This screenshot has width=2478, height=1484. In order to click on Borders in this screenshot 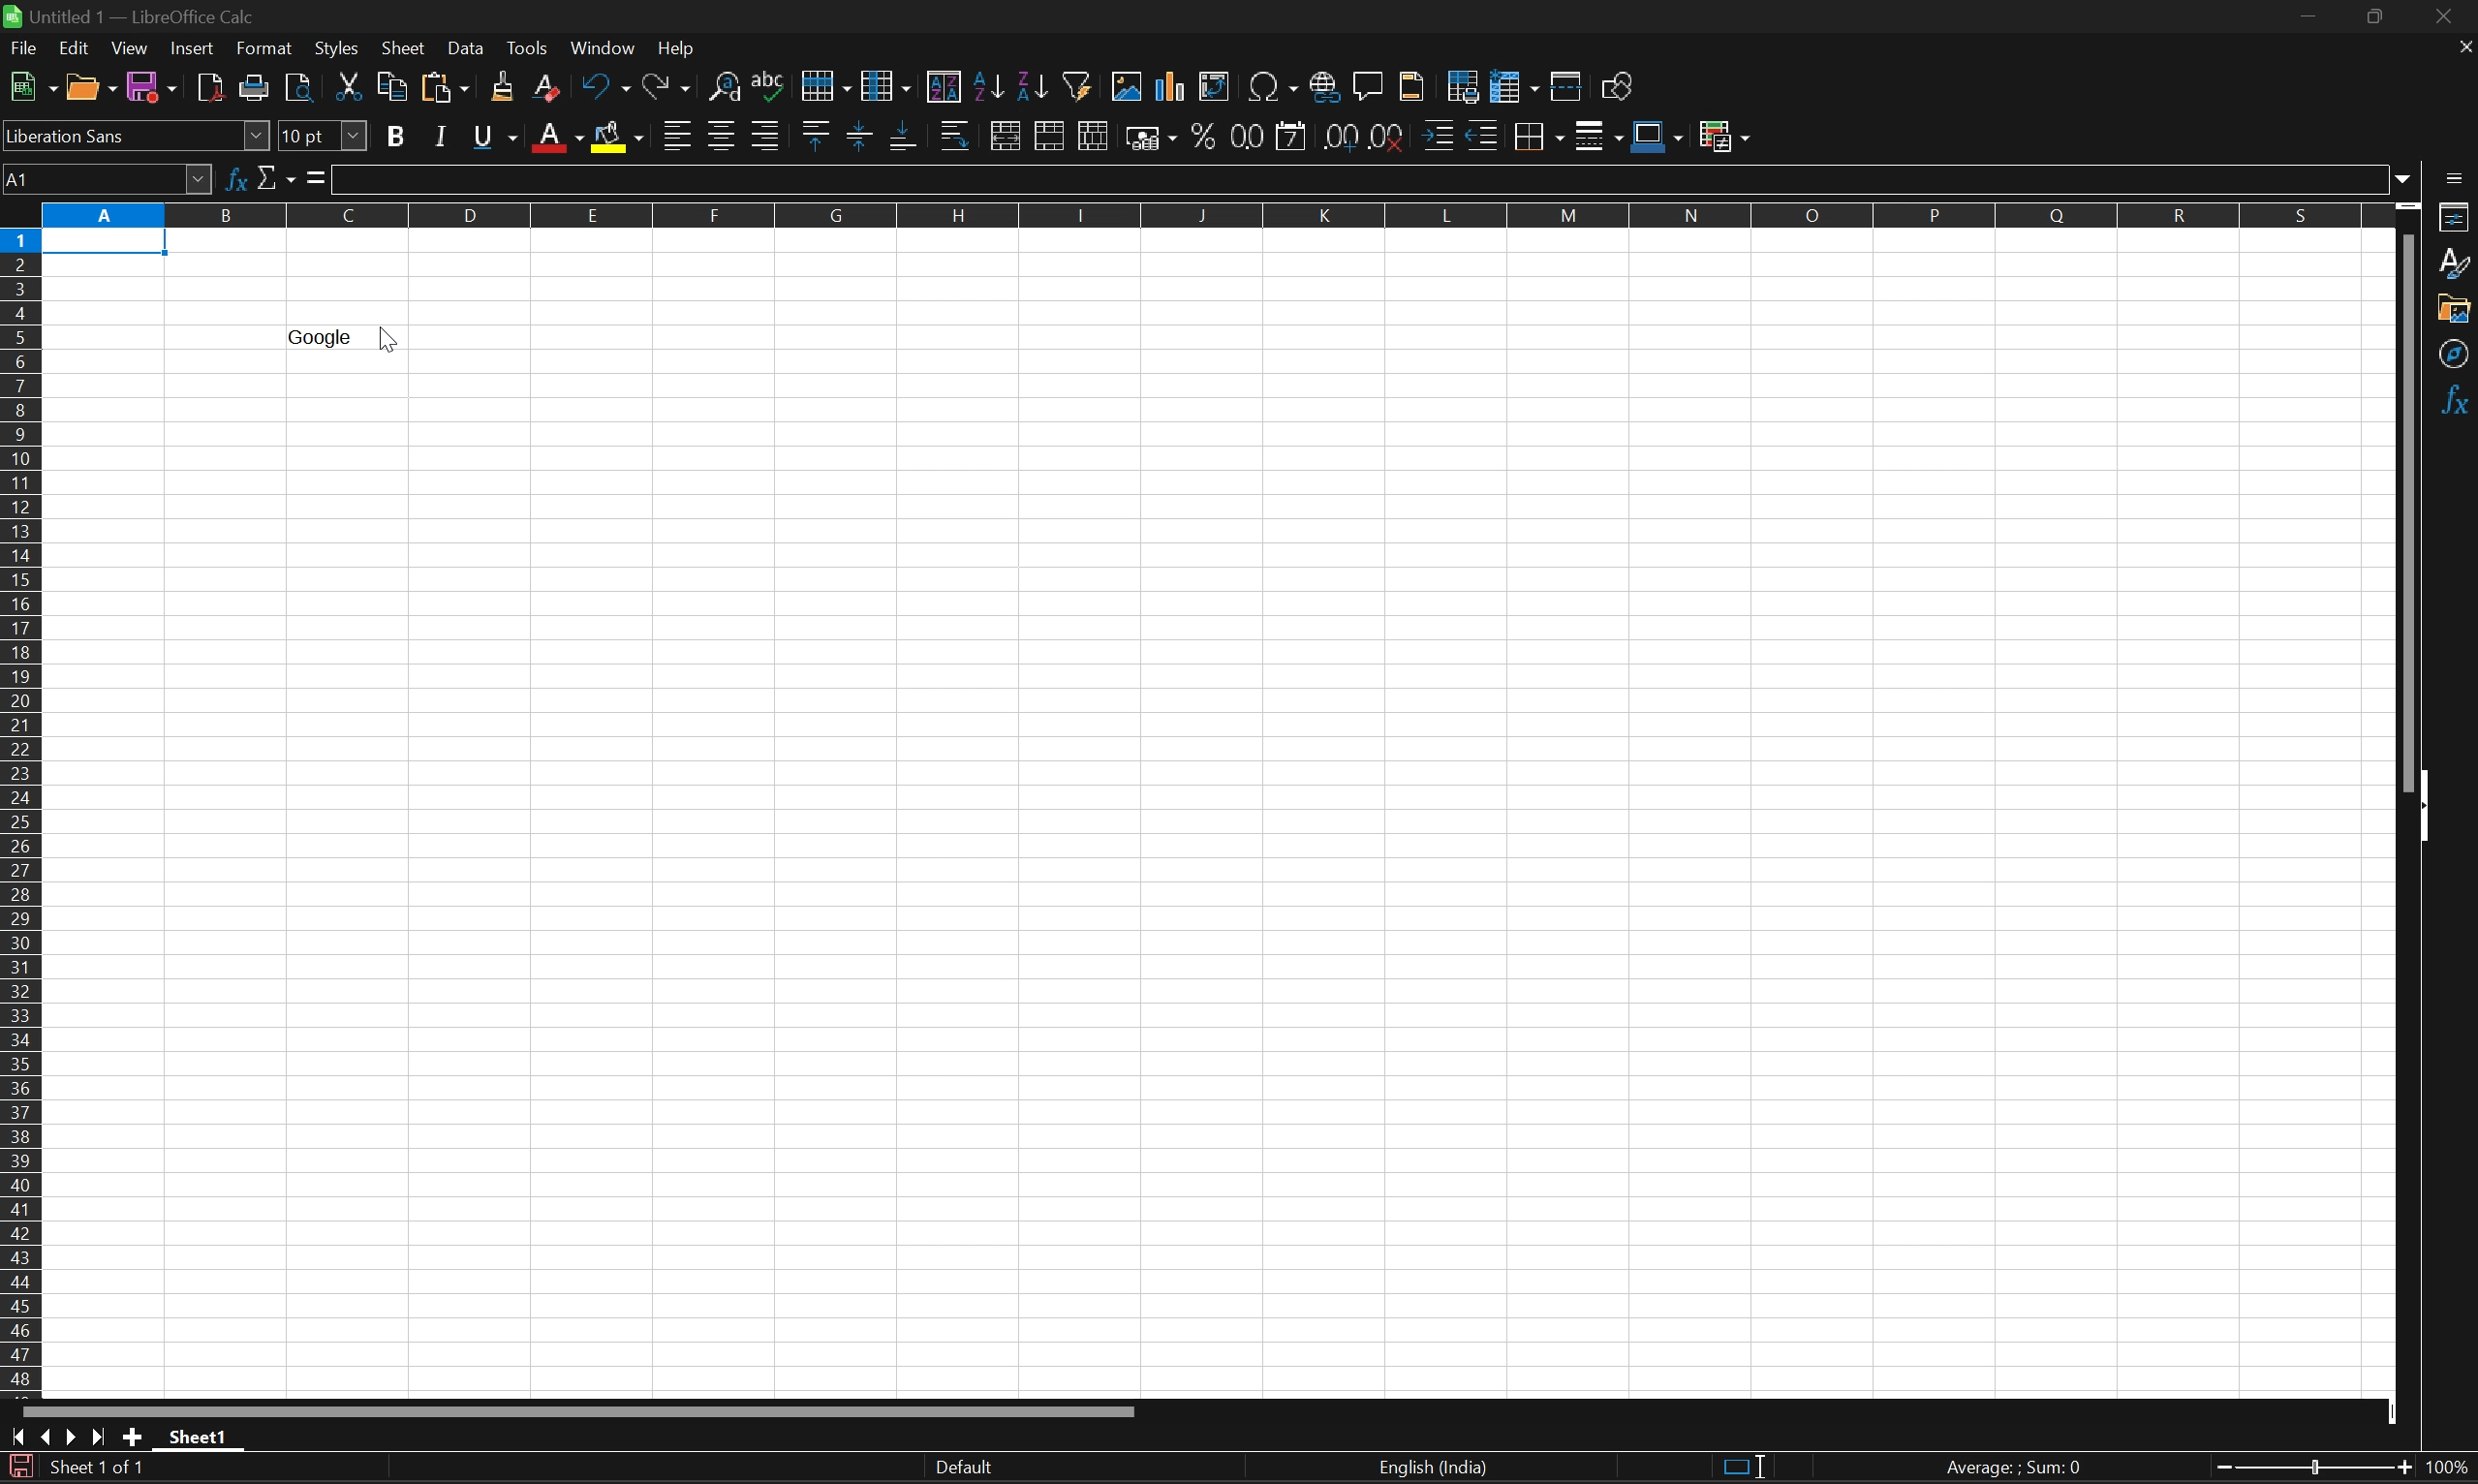, I will do `click(1535, 136)`.